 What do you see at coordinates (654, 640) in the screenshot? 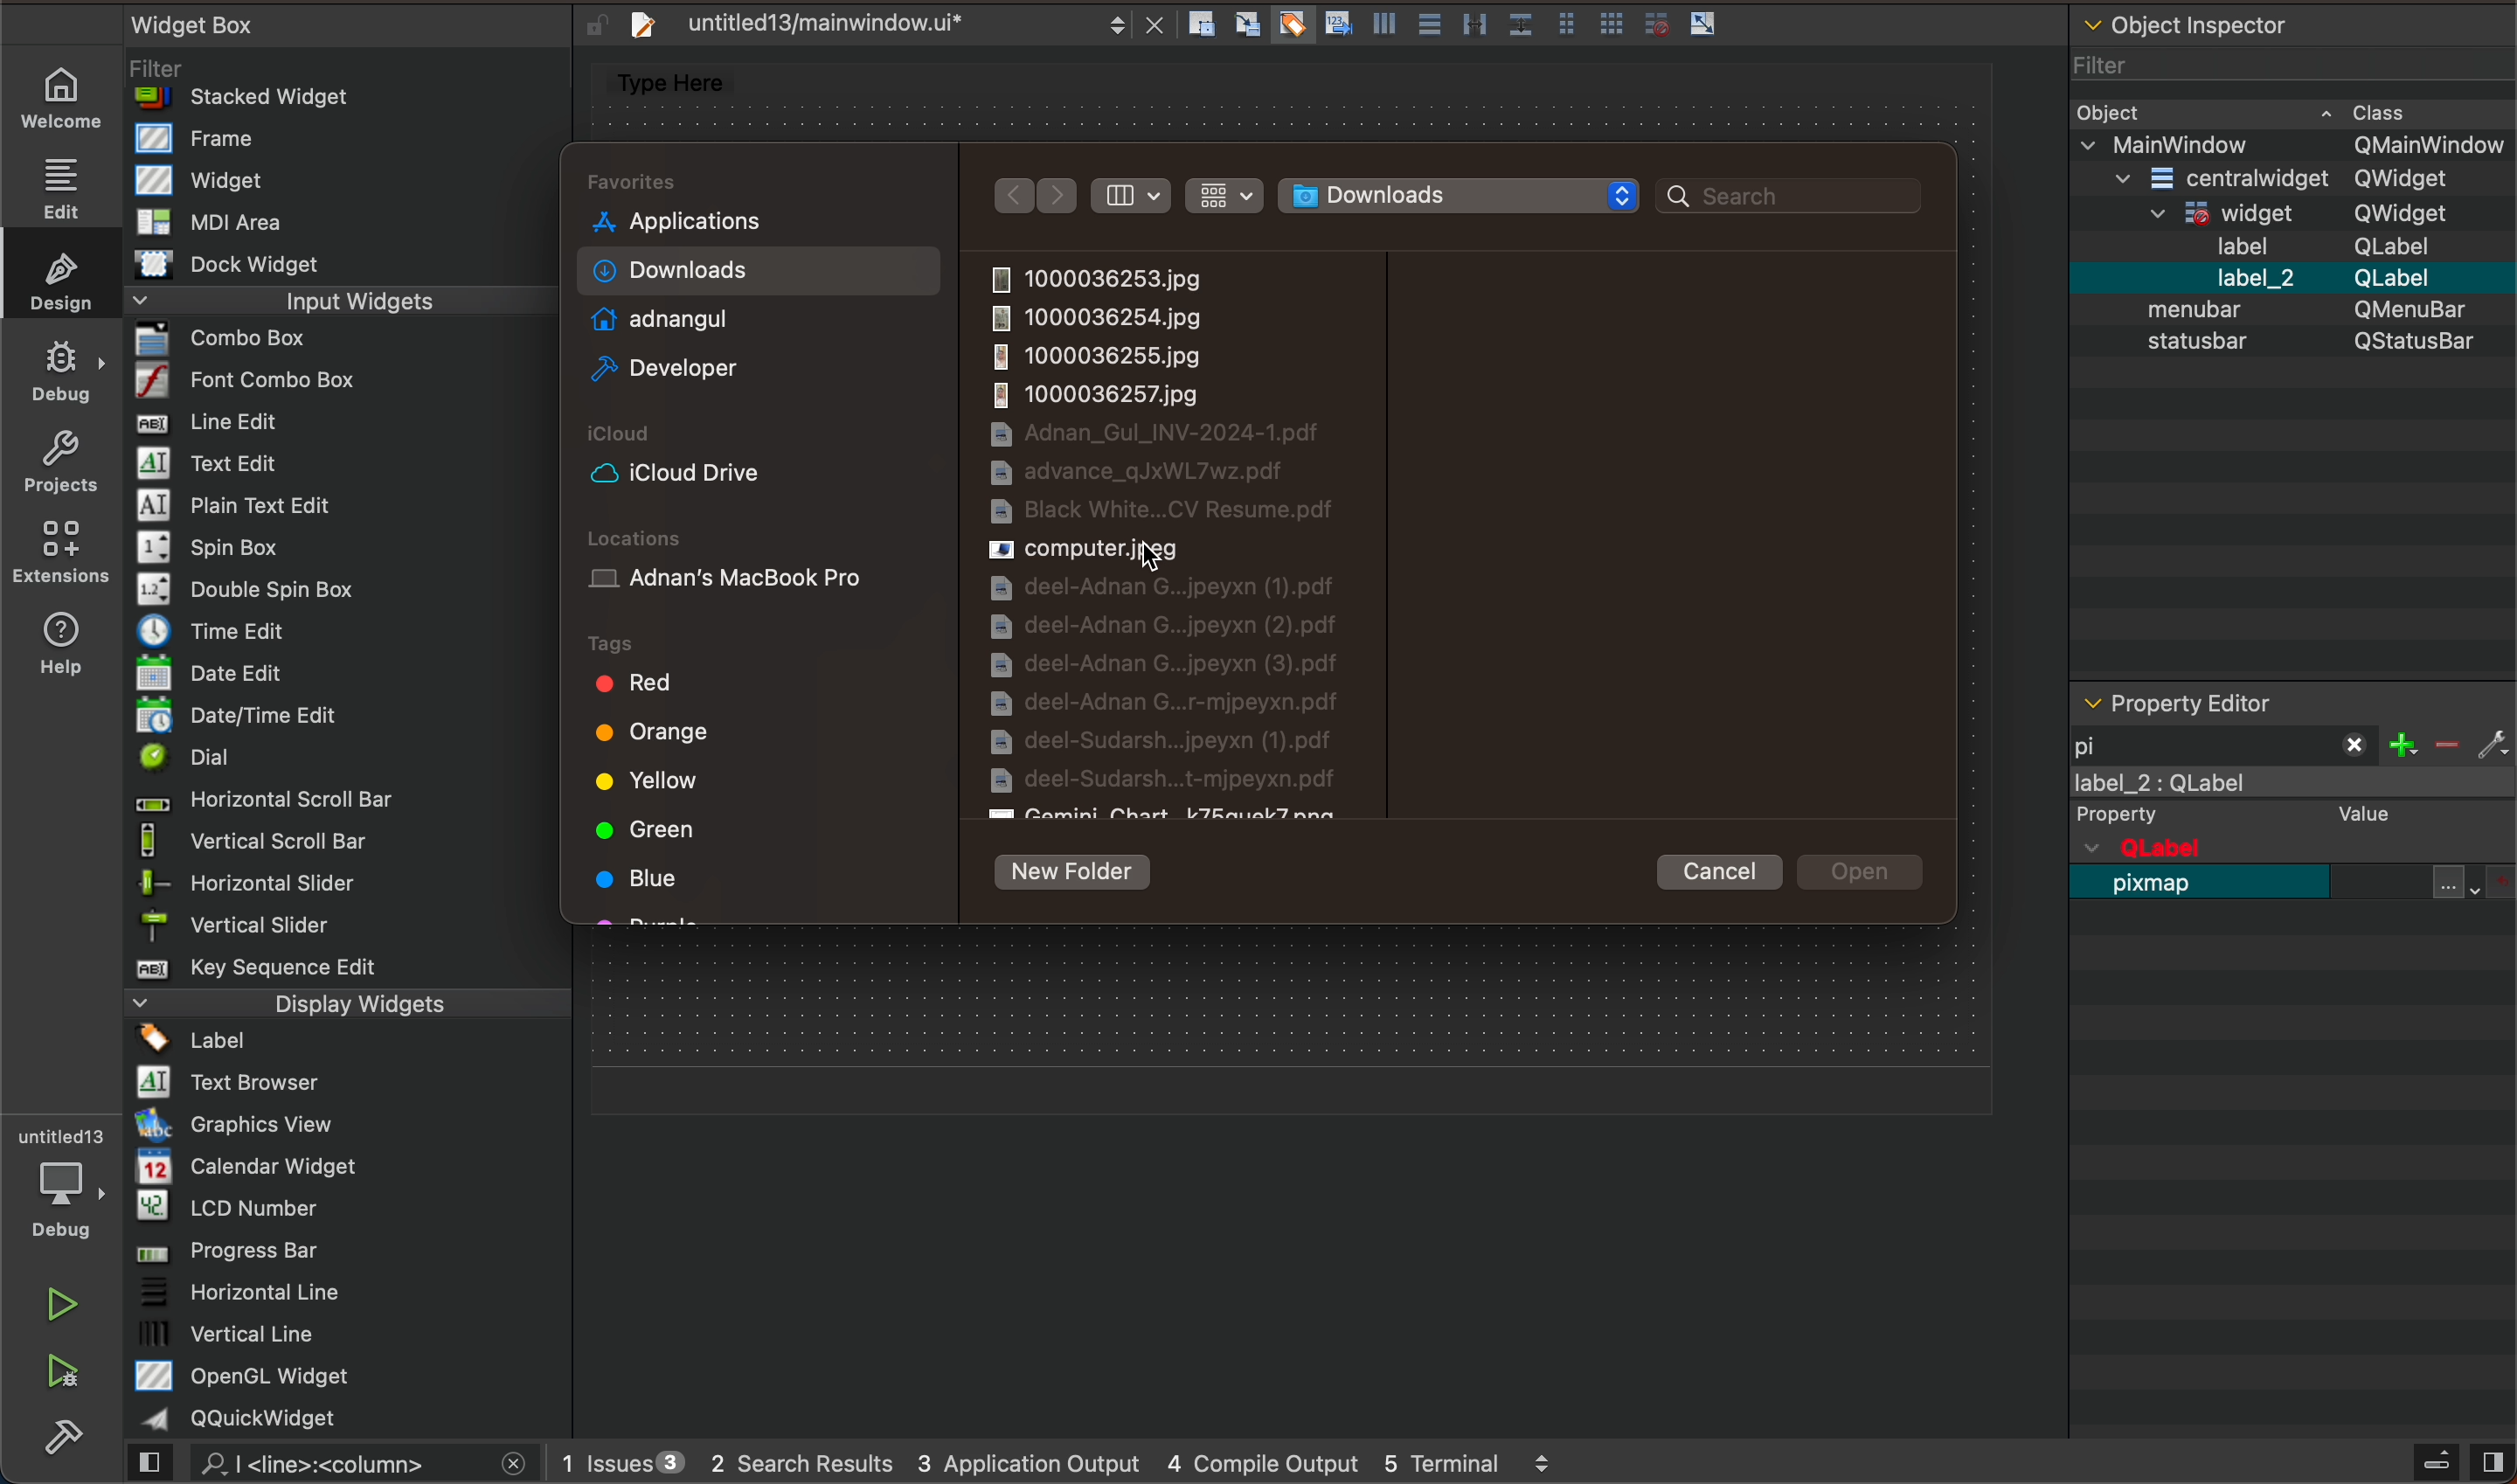
I see `tags` at bounding box center [654, 640].